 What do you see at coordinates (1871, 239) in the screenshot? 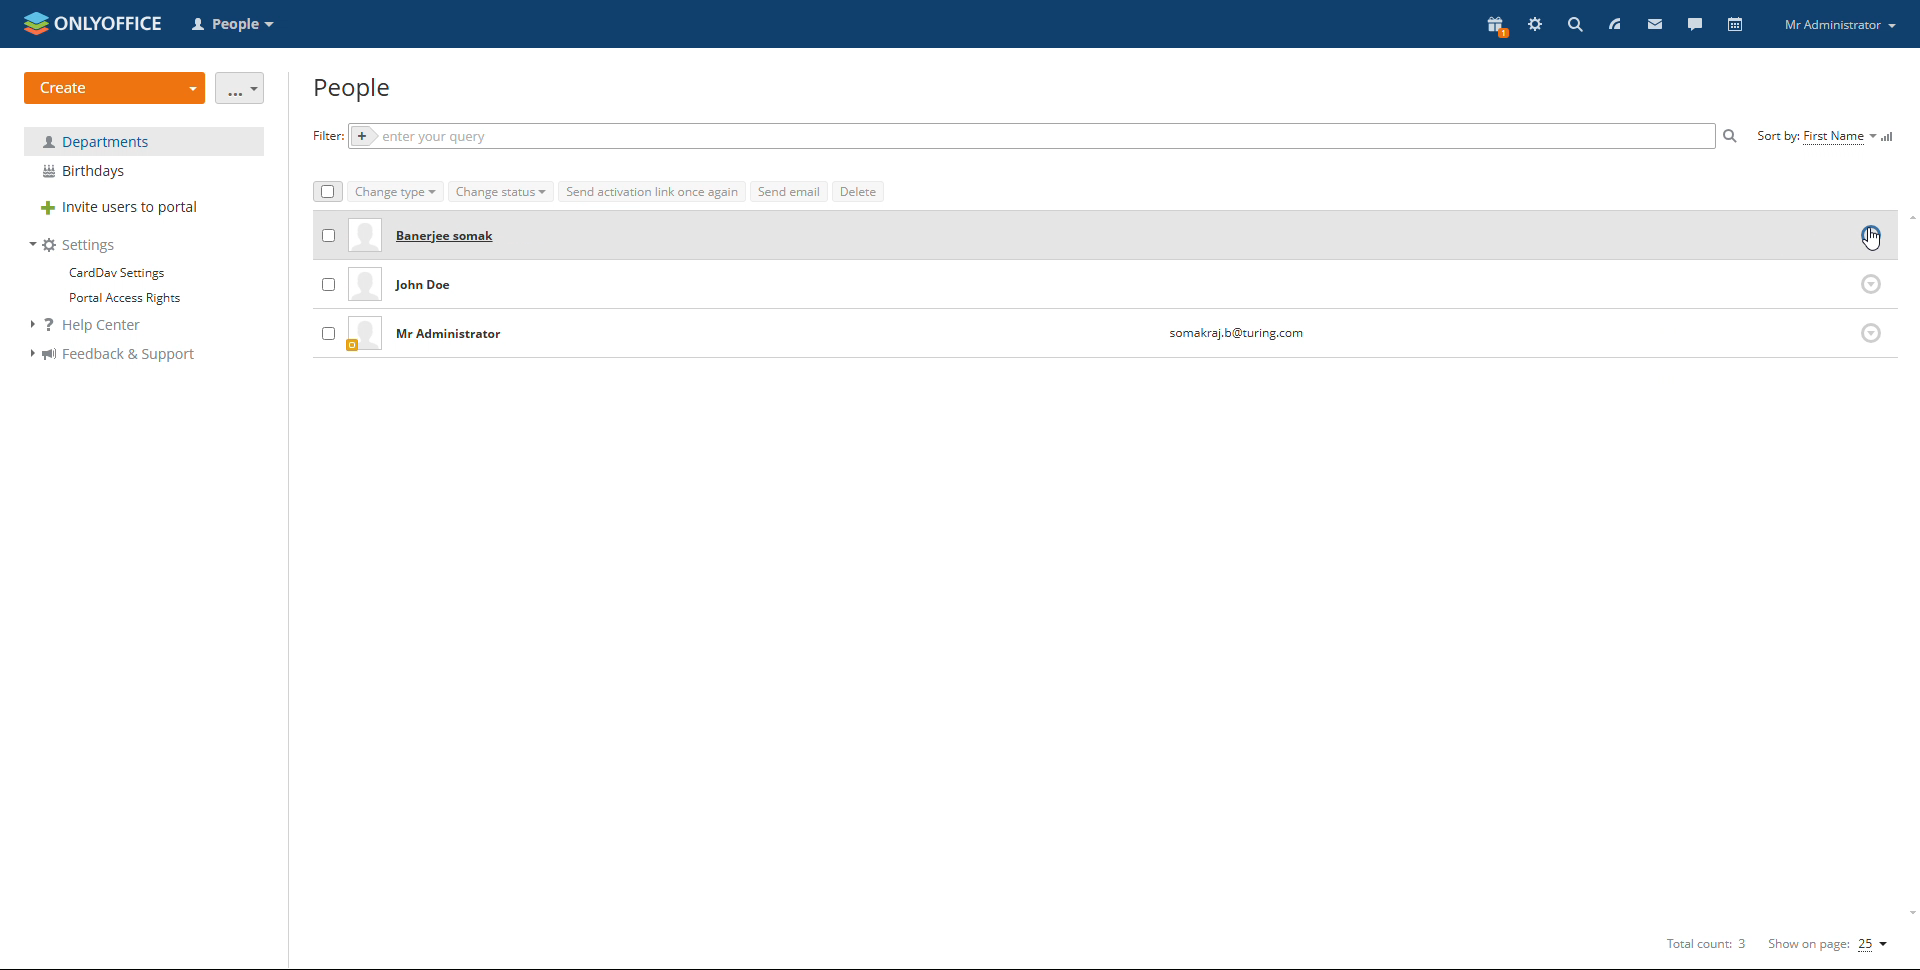
I see `cursor` at bounding box center [1871, 239].